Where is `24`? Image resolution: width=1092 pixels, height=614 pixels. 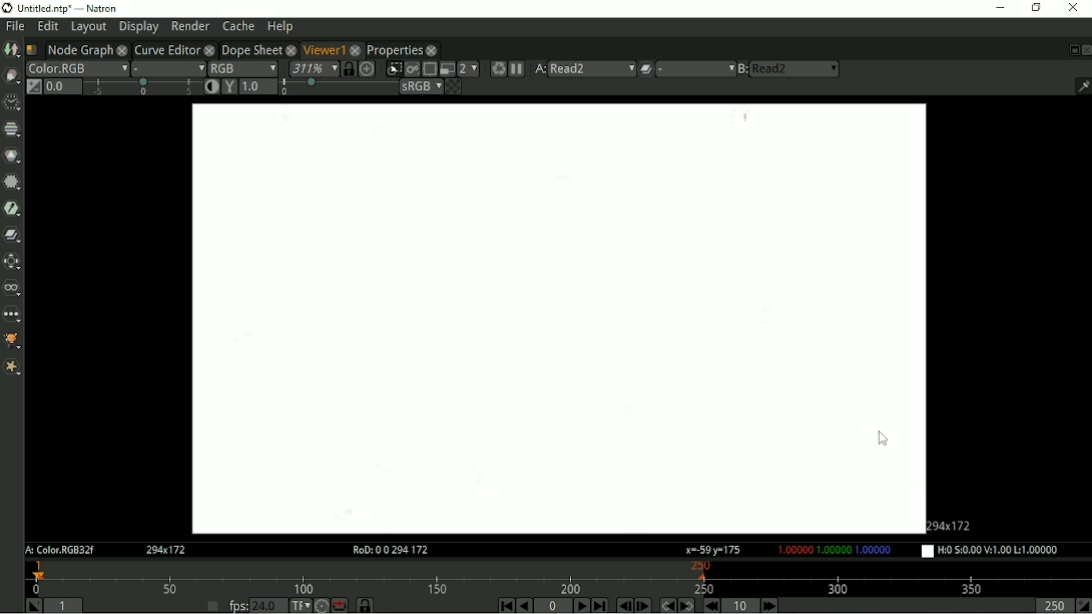
24 is located at coordinates (269, 605).